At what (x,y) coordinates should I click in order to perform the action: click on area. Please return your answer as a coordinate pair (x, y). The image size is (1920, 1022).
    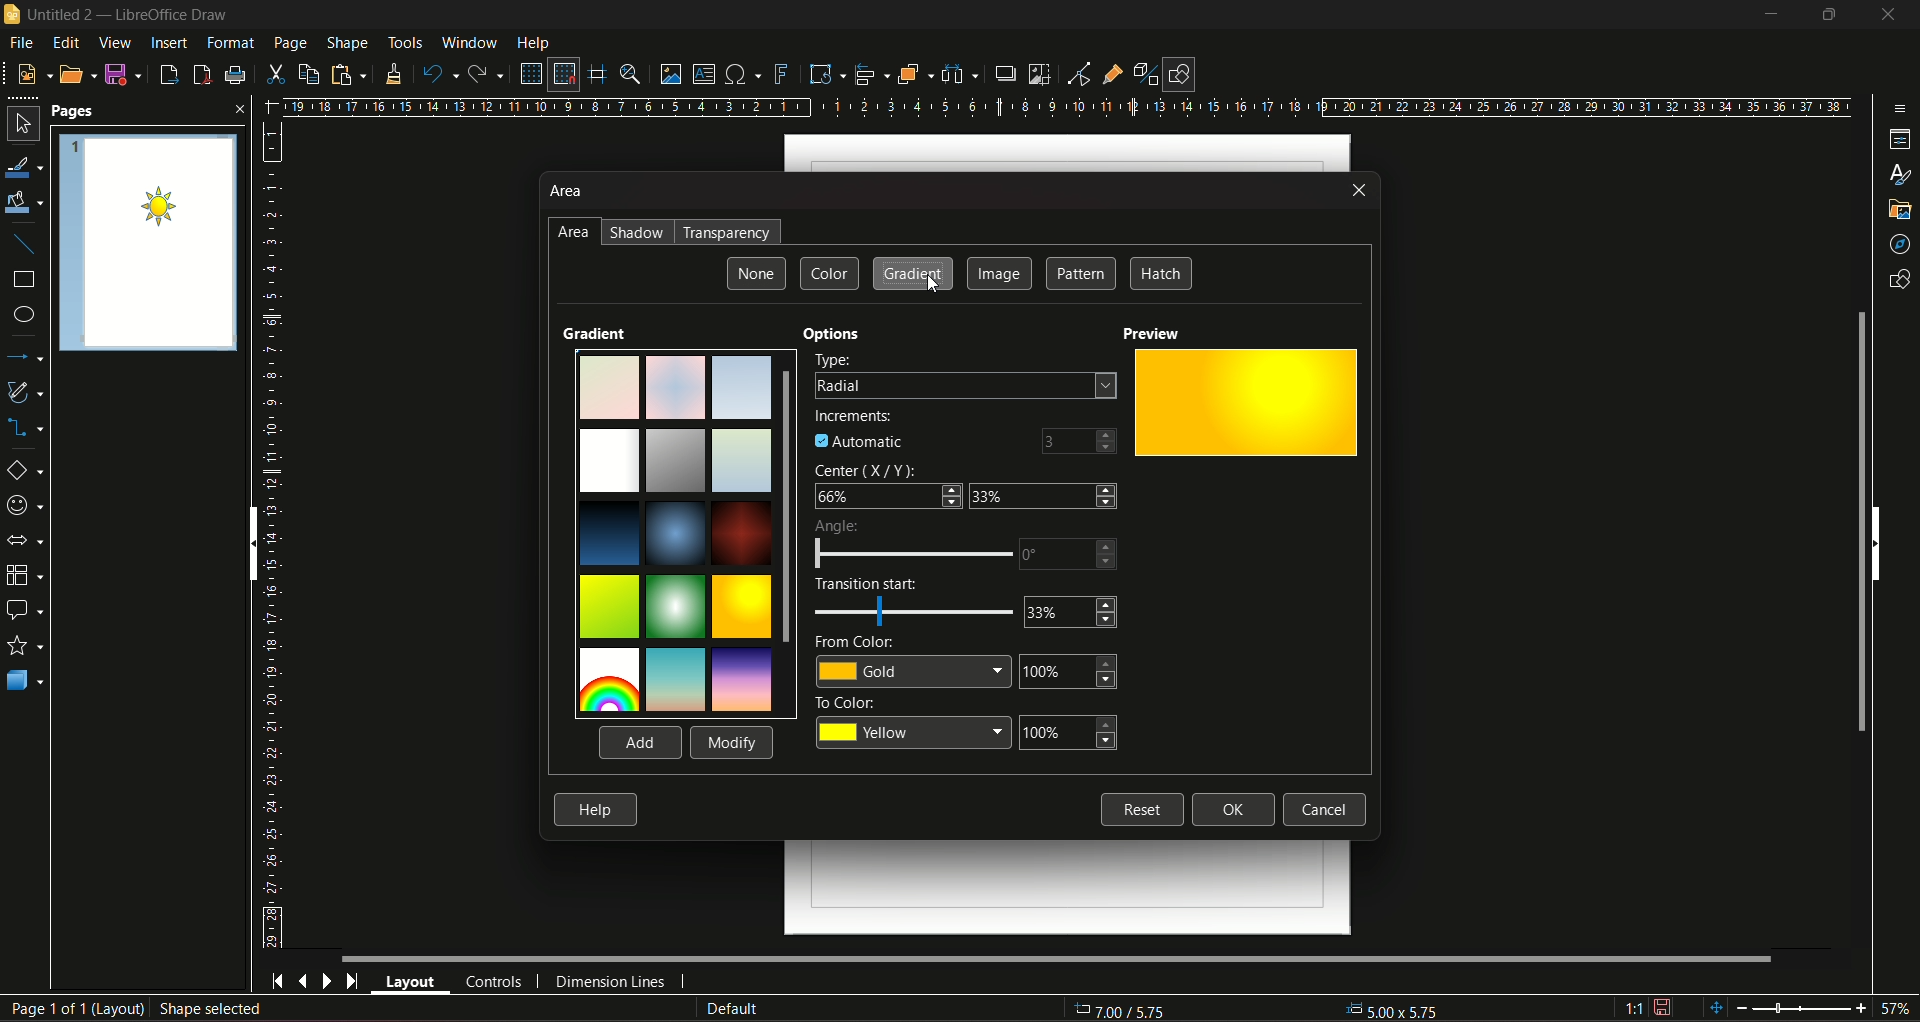
    Looking at the image, I should click on (578, 231).